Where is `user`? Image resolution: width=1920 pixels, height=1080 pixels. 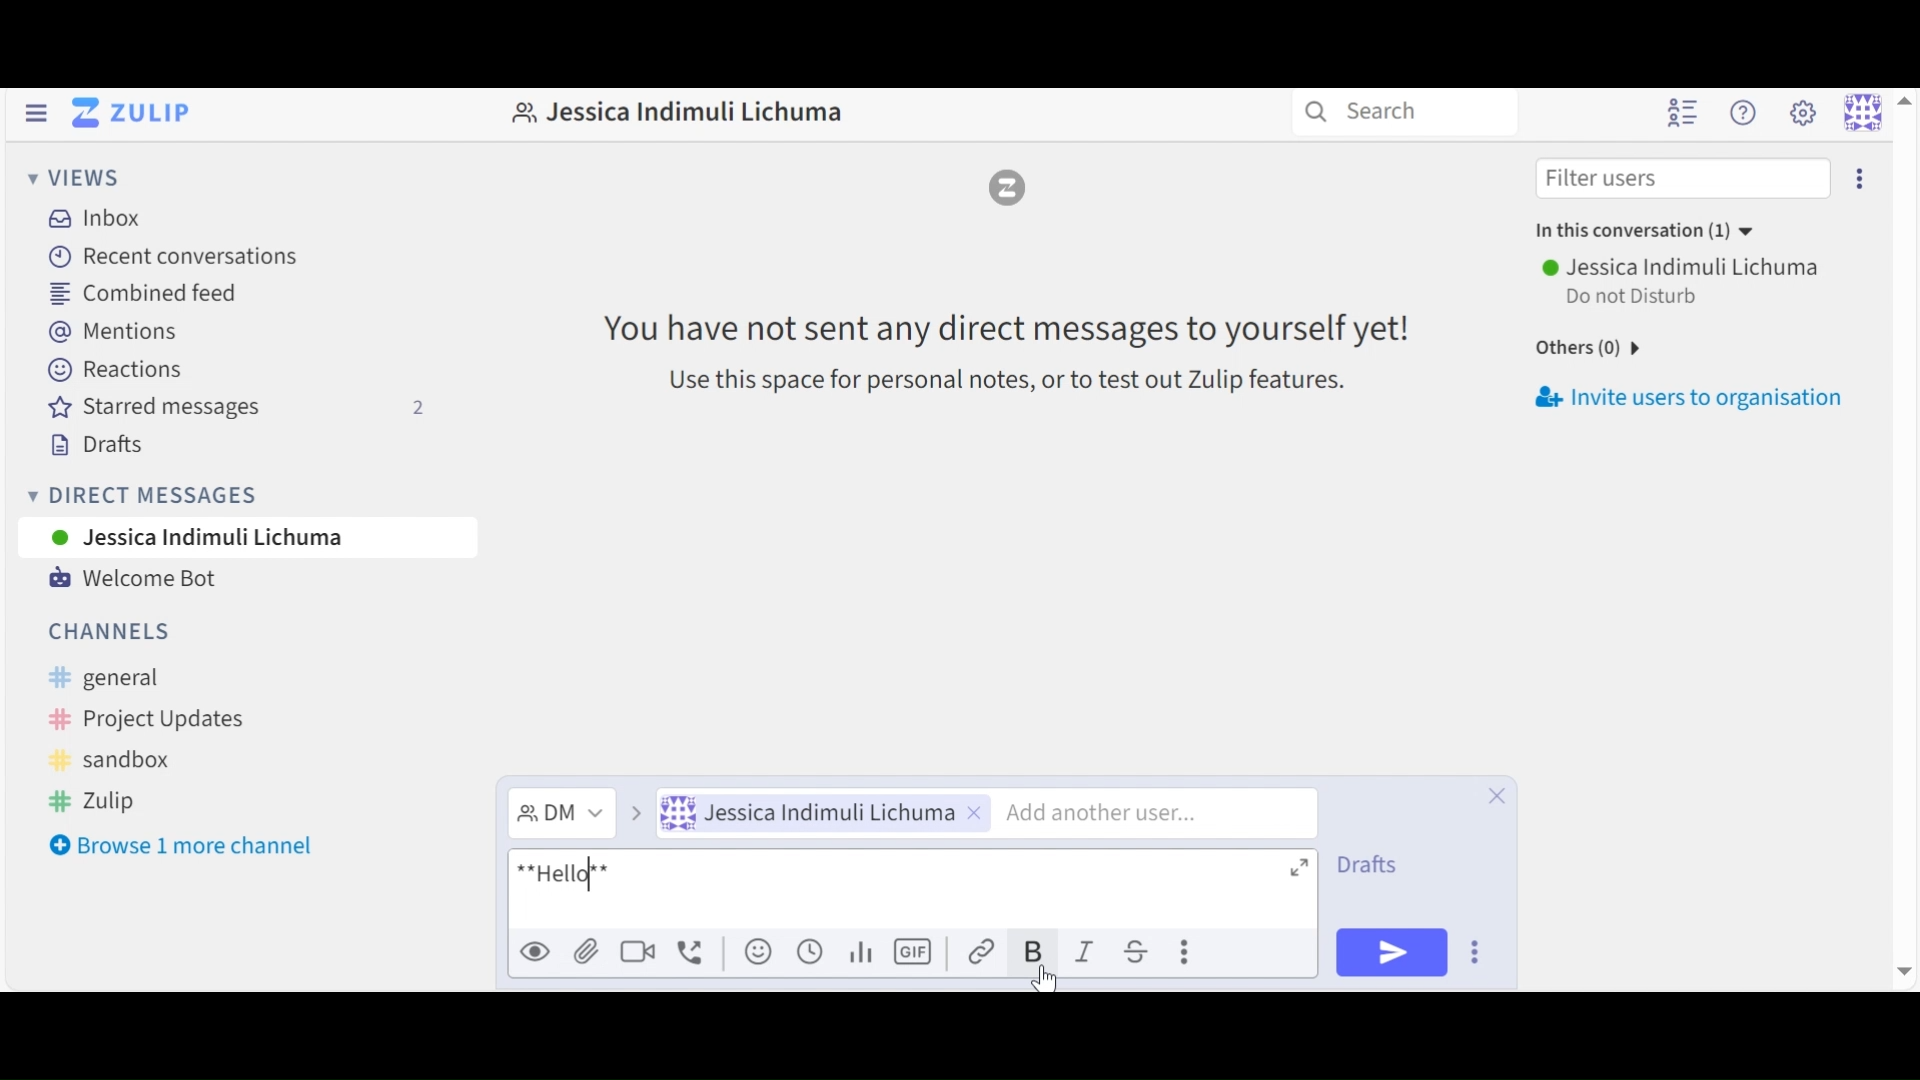 user is located at coordinates (1685, 266).